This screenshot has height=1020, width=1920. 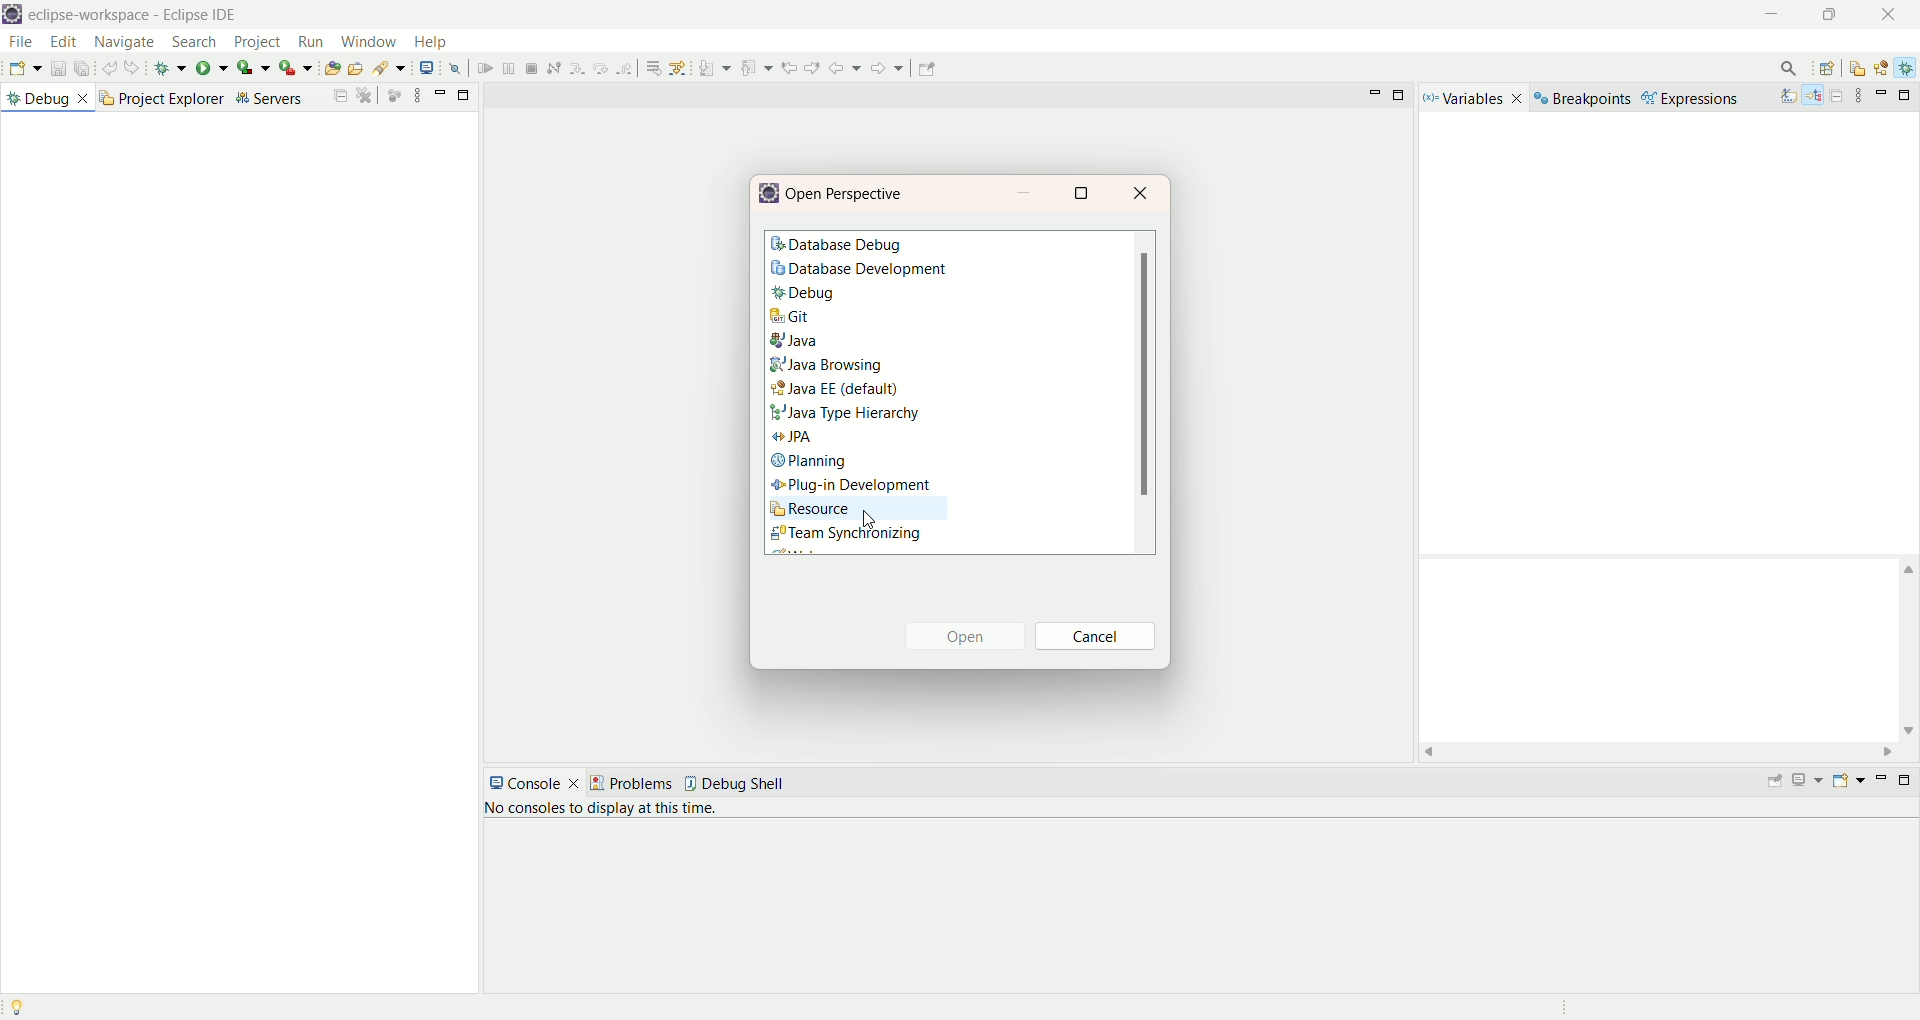 I want to click on database debug, so click(x=839, y=246).